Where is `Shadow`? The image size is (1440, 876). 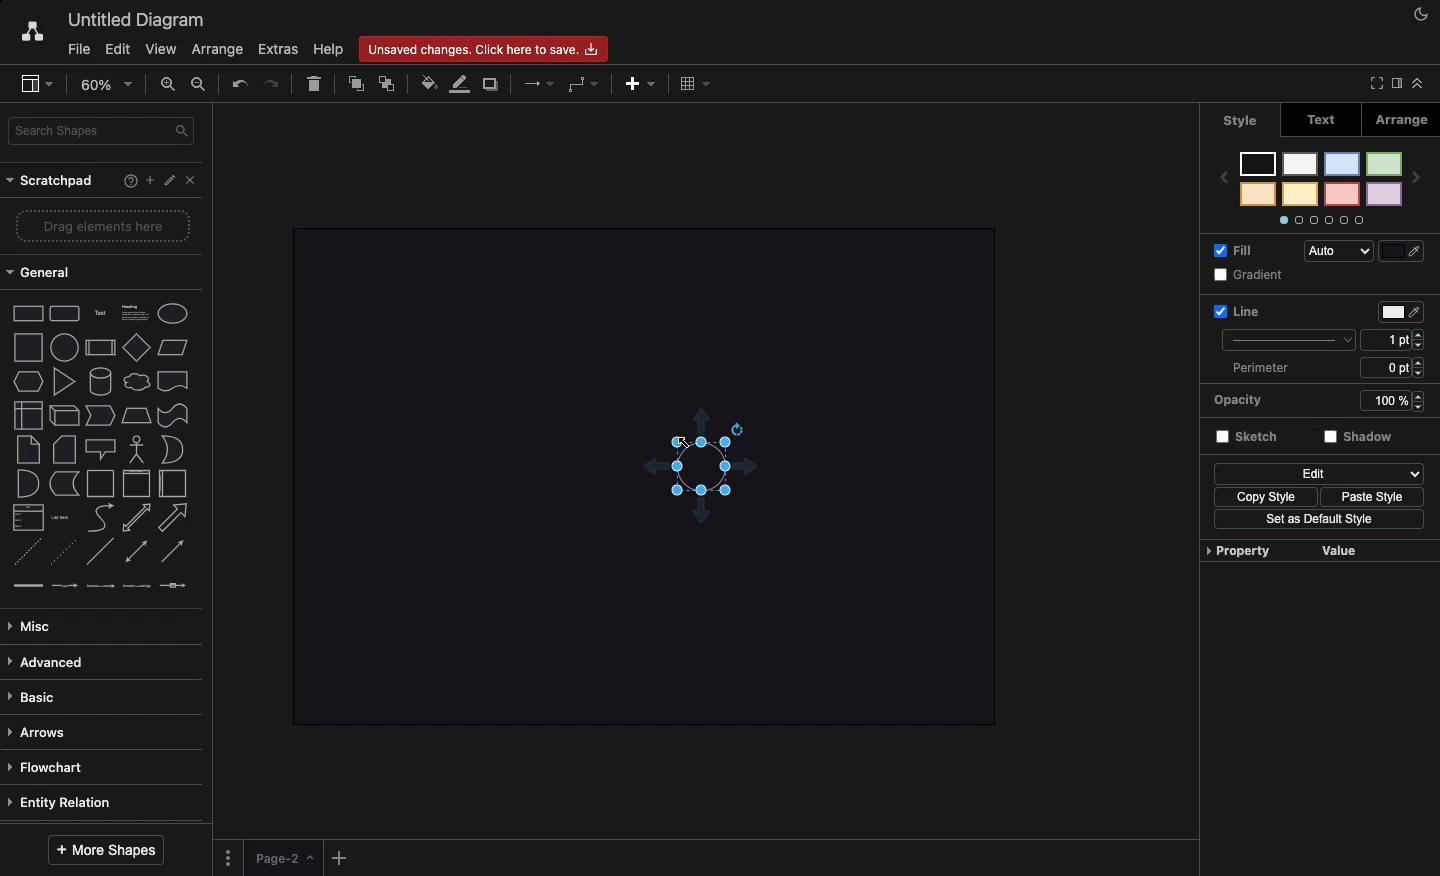
Shadow is located at coordinates (1357, 438).